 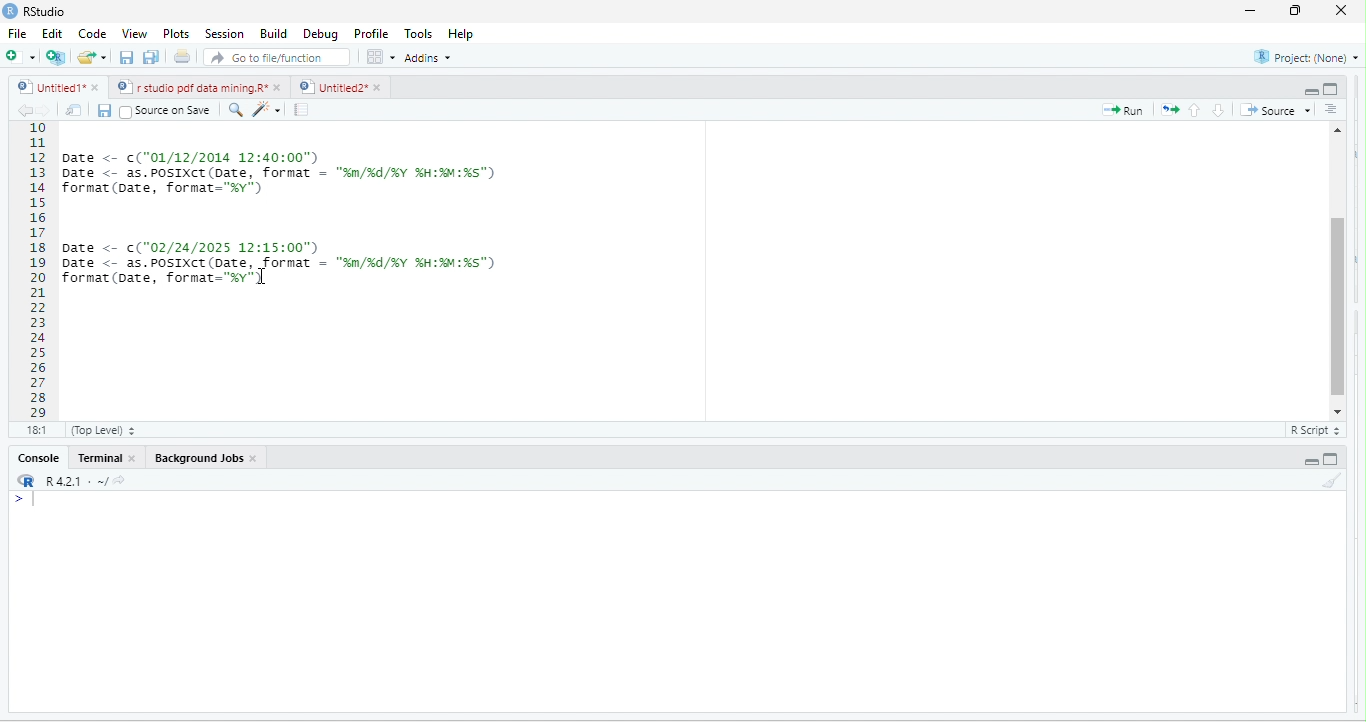 I want to click on  Untitled2, so click(x=332, y=87).